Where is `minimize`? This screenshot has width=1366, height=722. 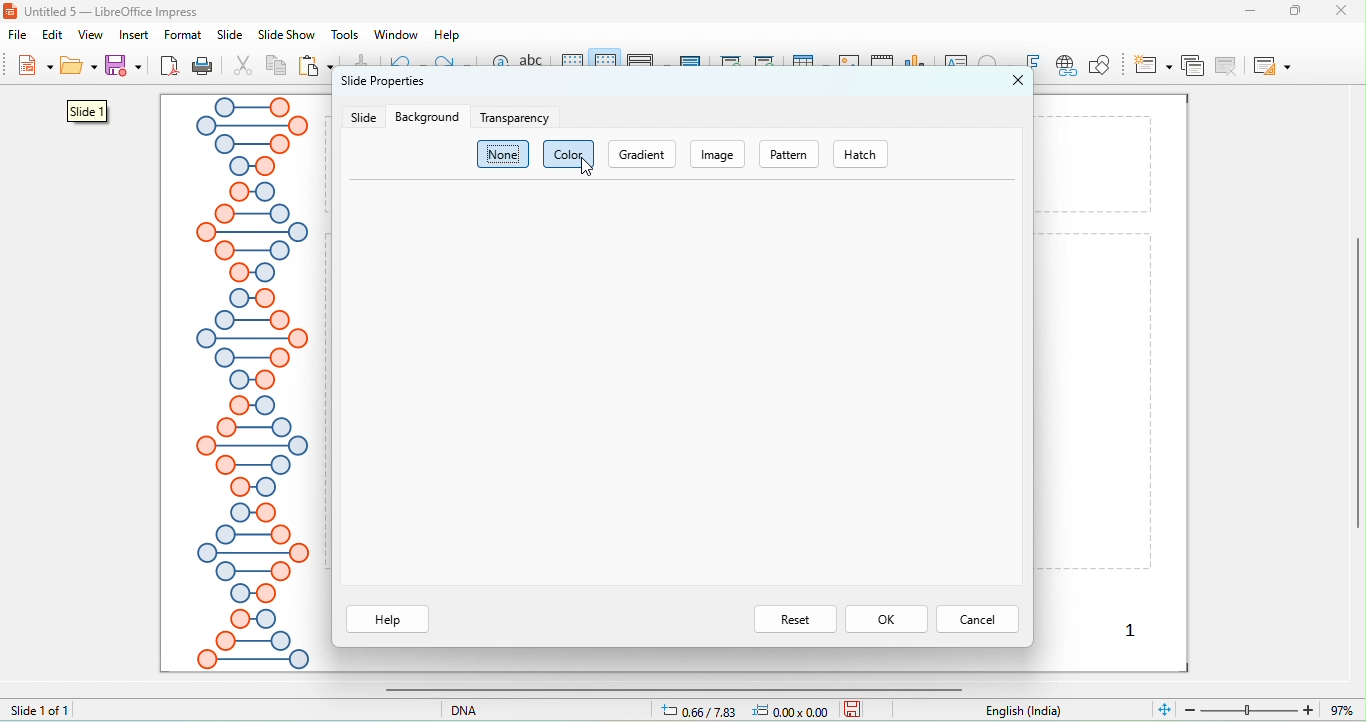 minimize is located at coordinates (1250, 10).